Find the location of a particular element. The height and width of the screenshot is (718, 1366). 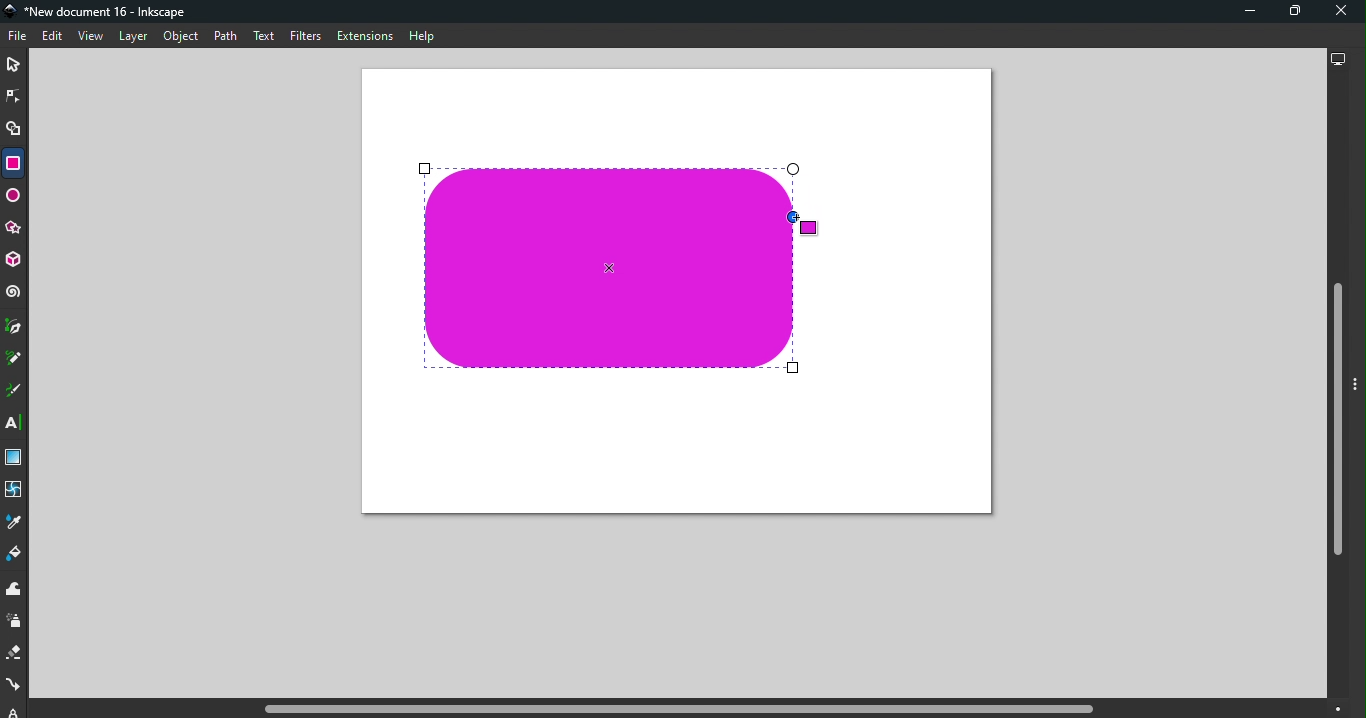

Text is located at coordinates (266, 37).